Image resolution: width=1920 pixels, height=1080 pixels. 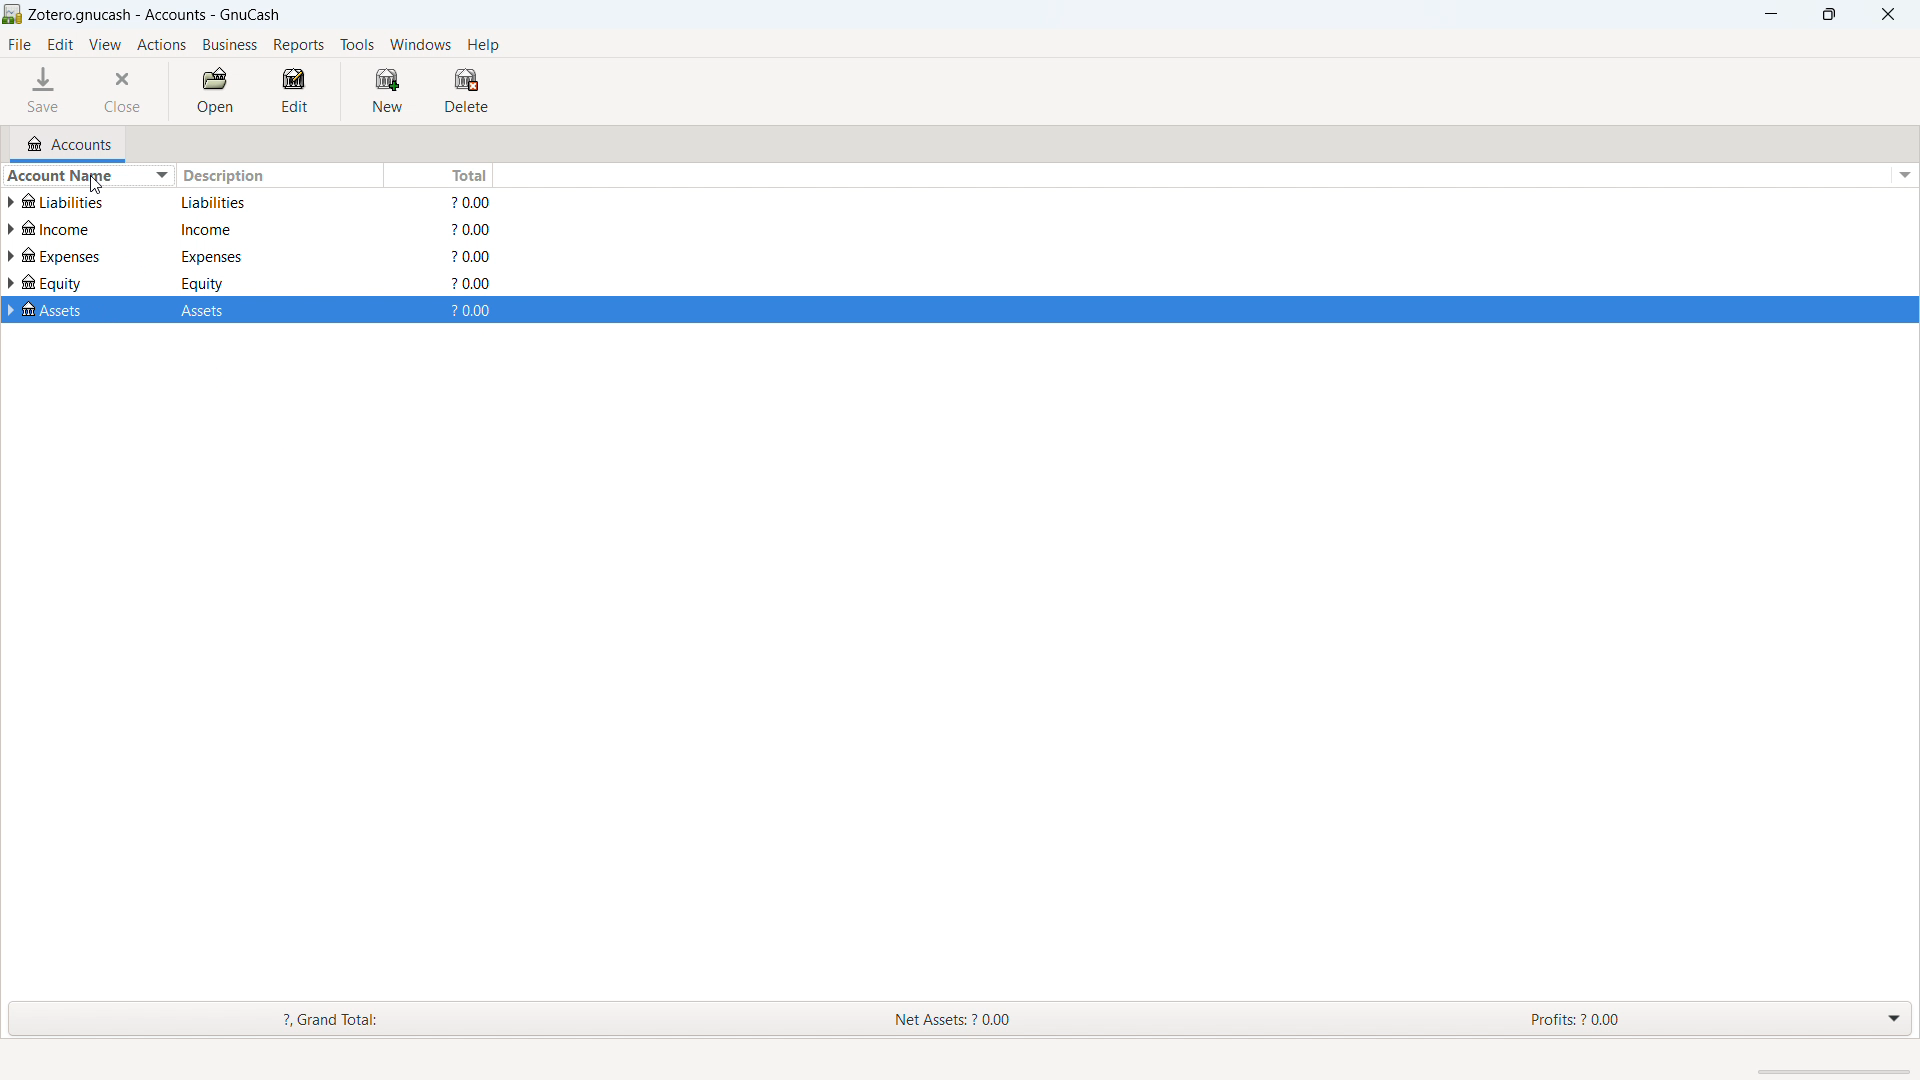 What do you see at coordinates (296, 91) in the screenshot?
I see `edit` at bounding box center [296, 91].